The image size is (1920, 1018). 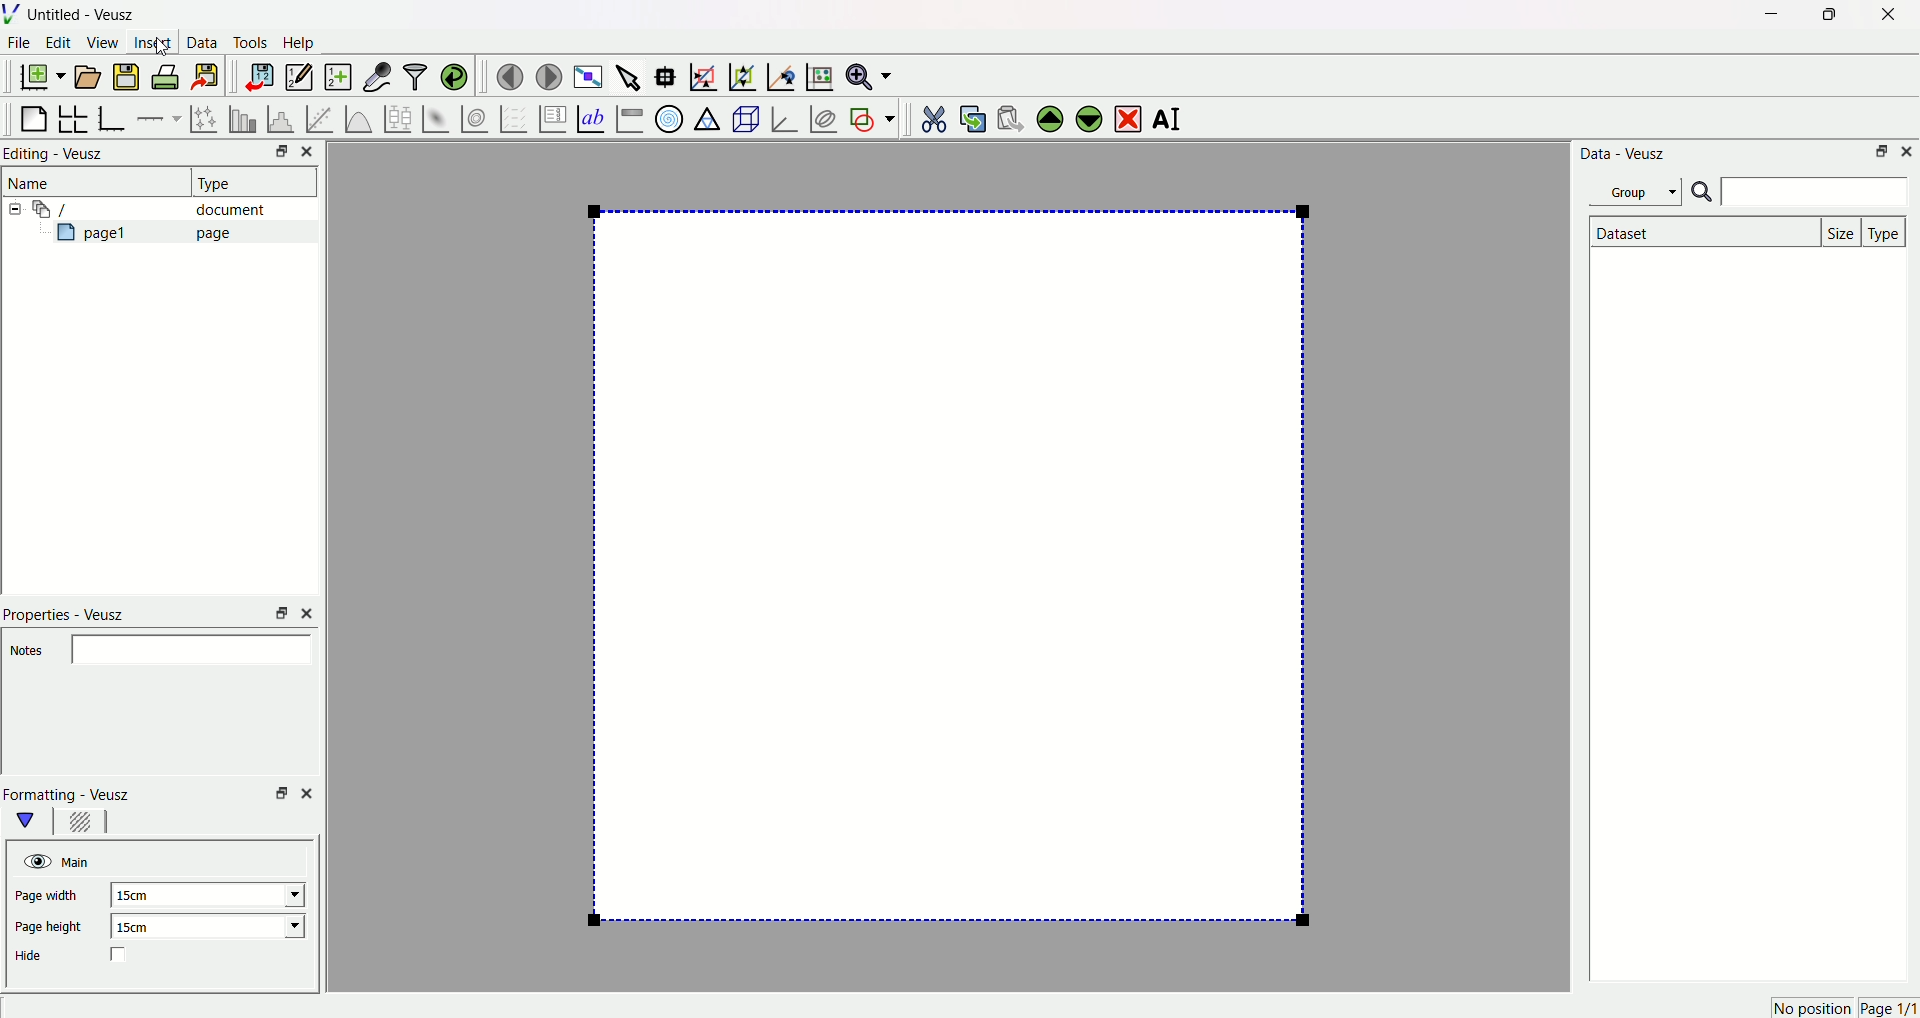 I want to click on reset the graph axes, so click(x=816, y=73).